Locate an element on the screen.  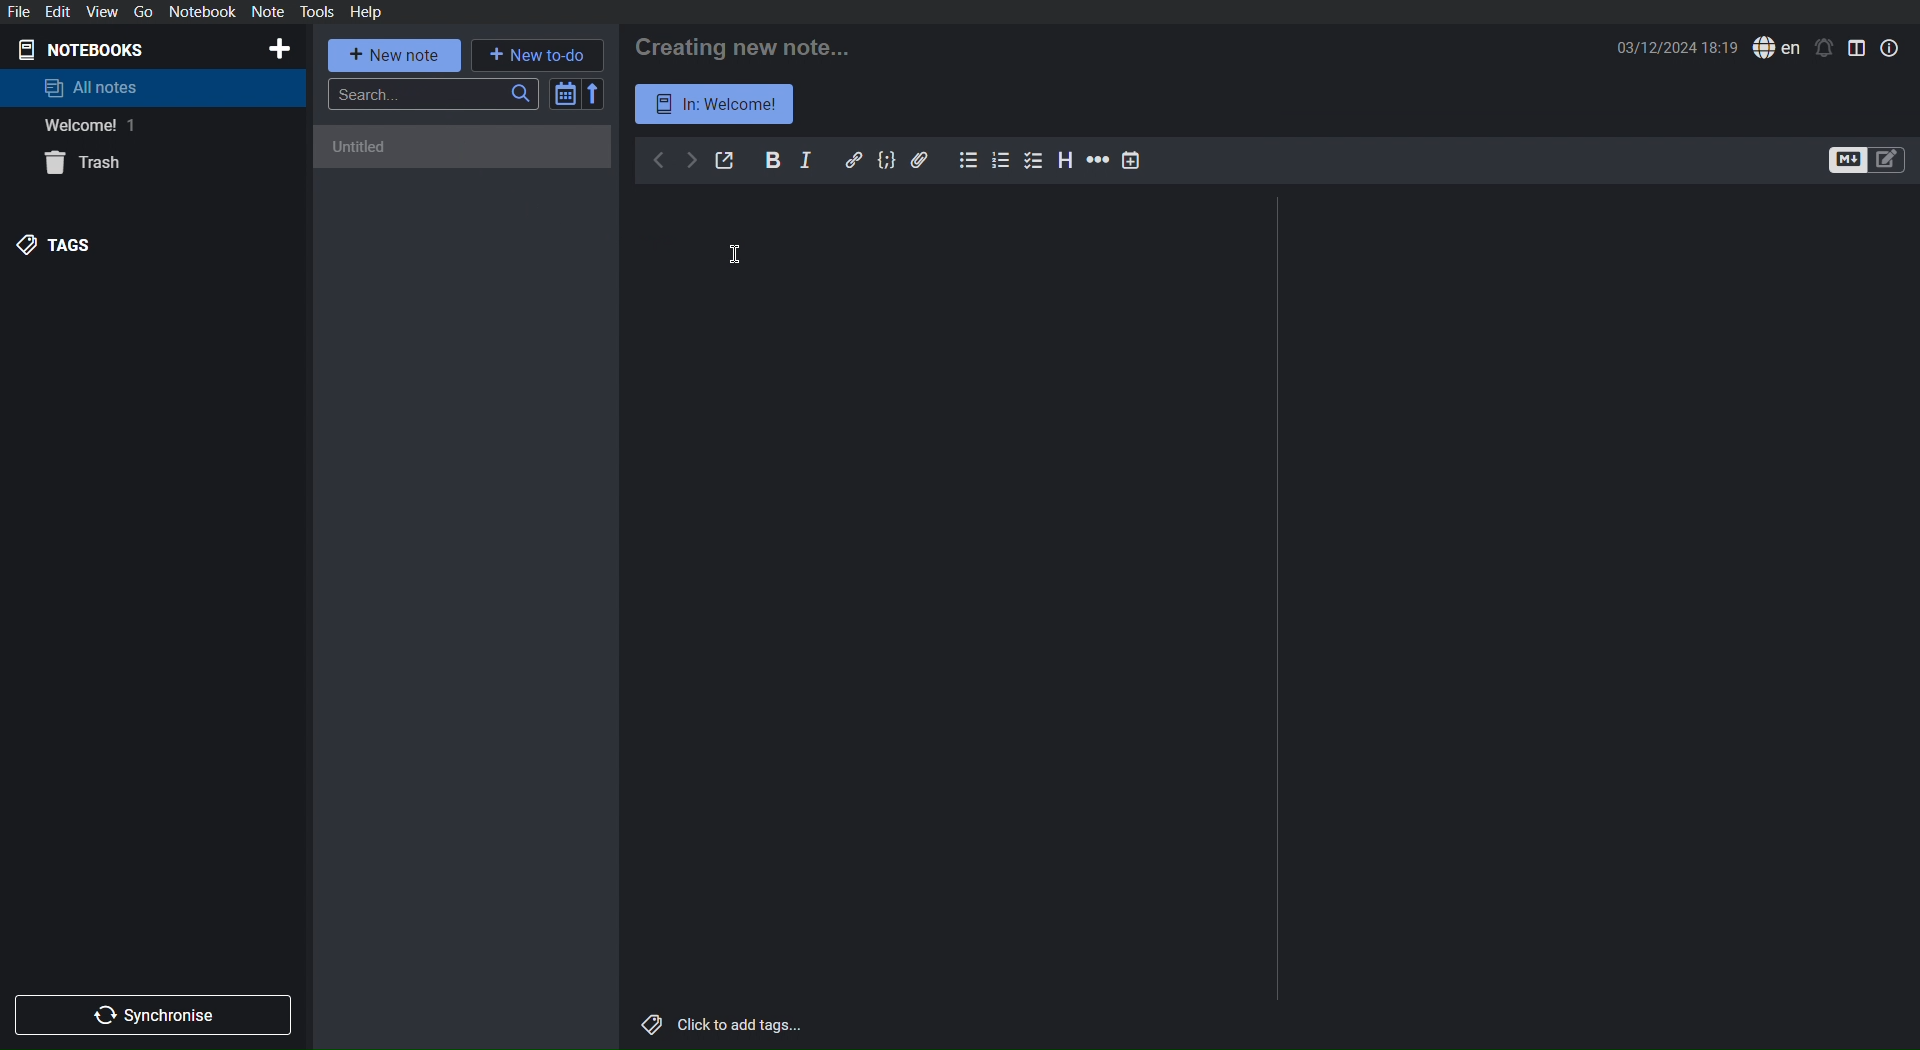
Synchronize is located at coordinates (157, 1012).